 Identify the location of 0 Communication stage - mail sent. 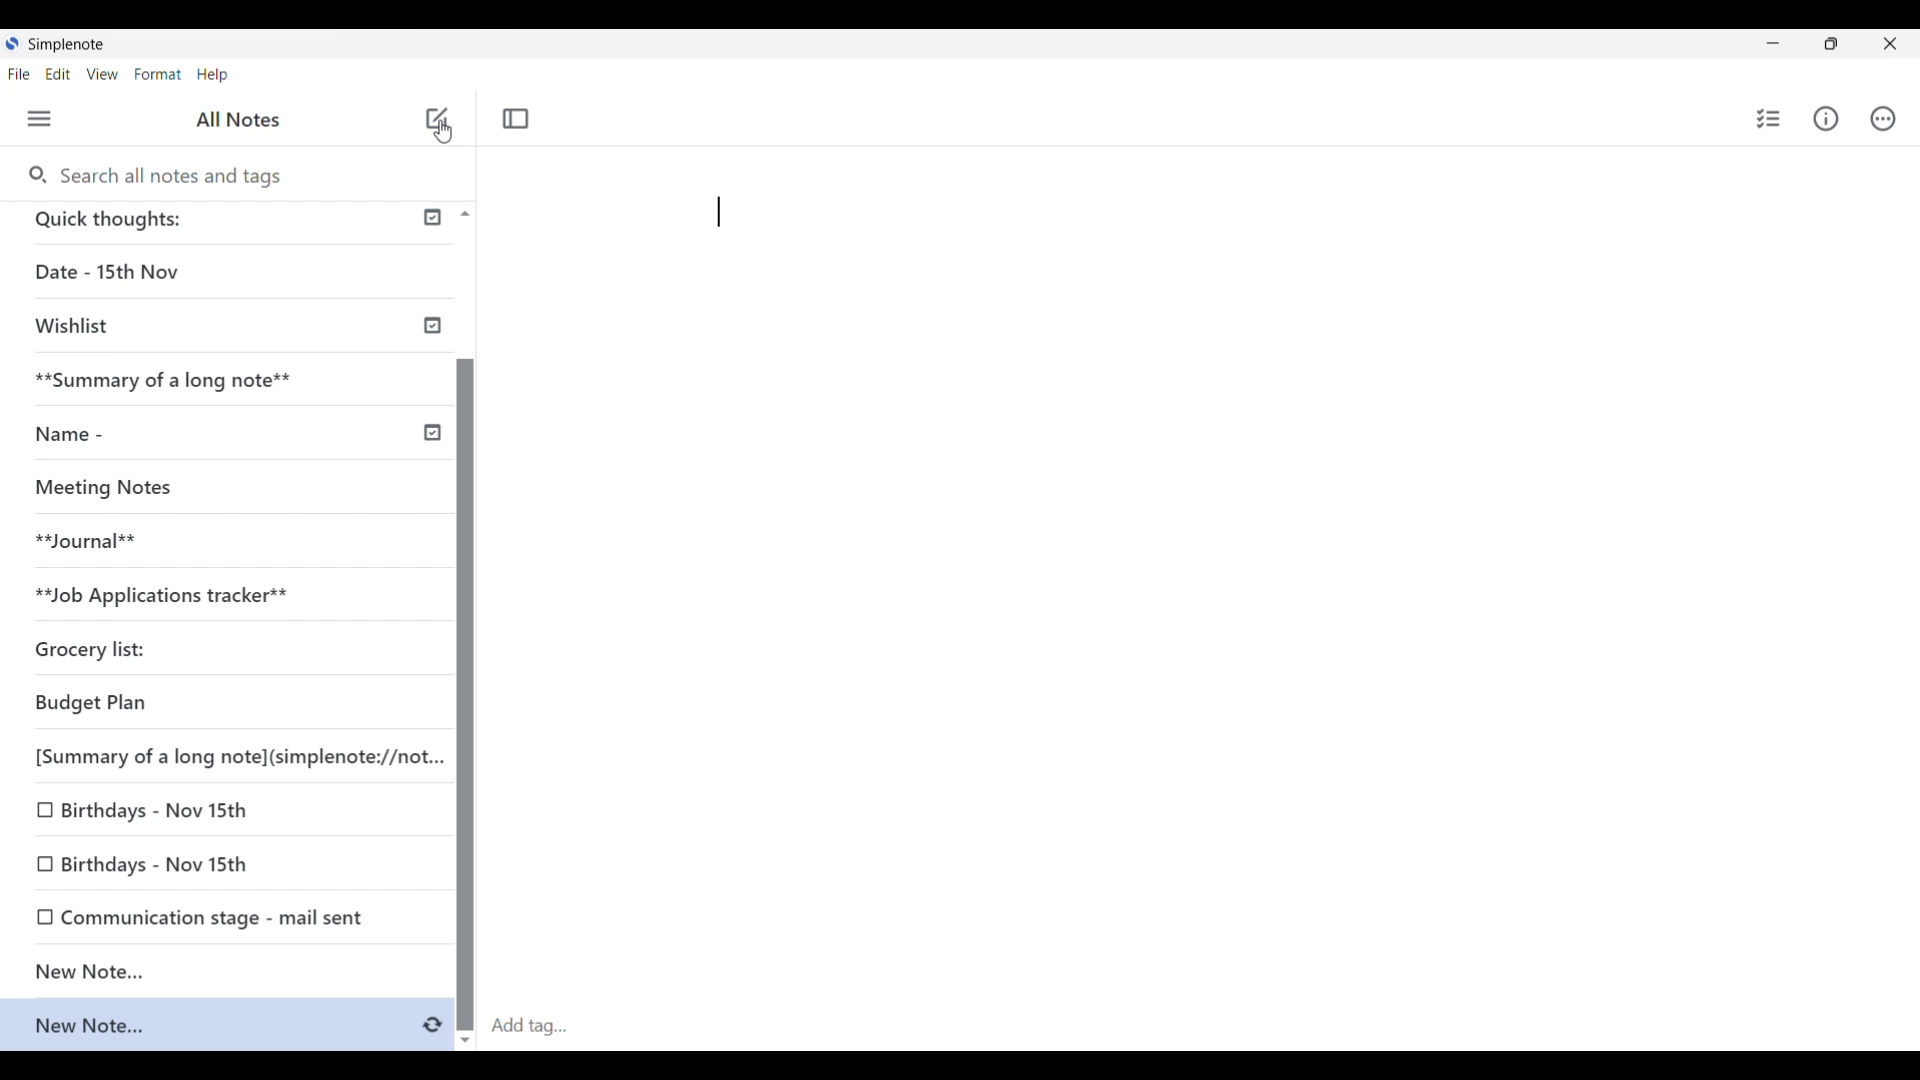
(204, 917).